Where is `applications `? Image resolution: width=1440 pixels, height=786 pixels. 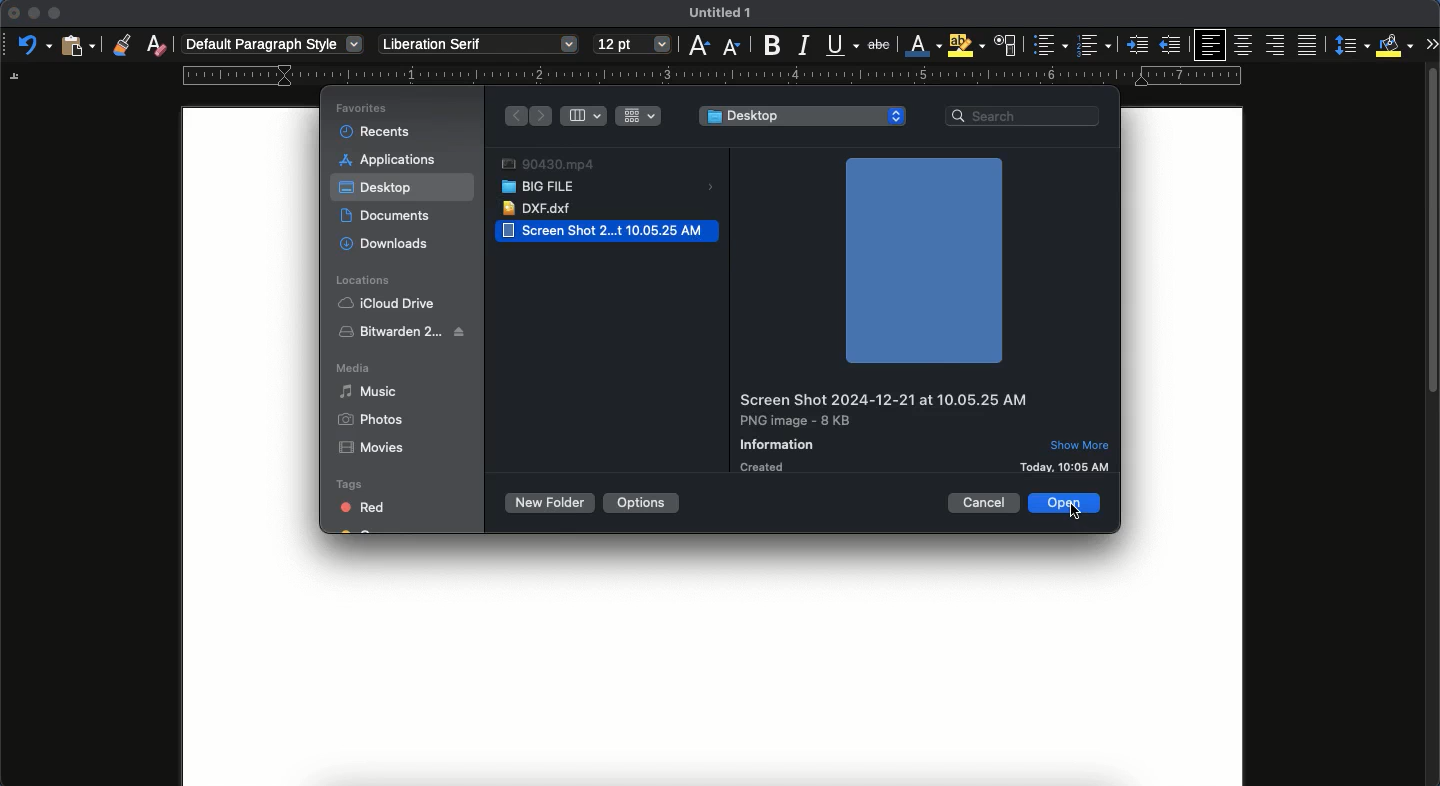
applications  is located at coordinates (391, 160).